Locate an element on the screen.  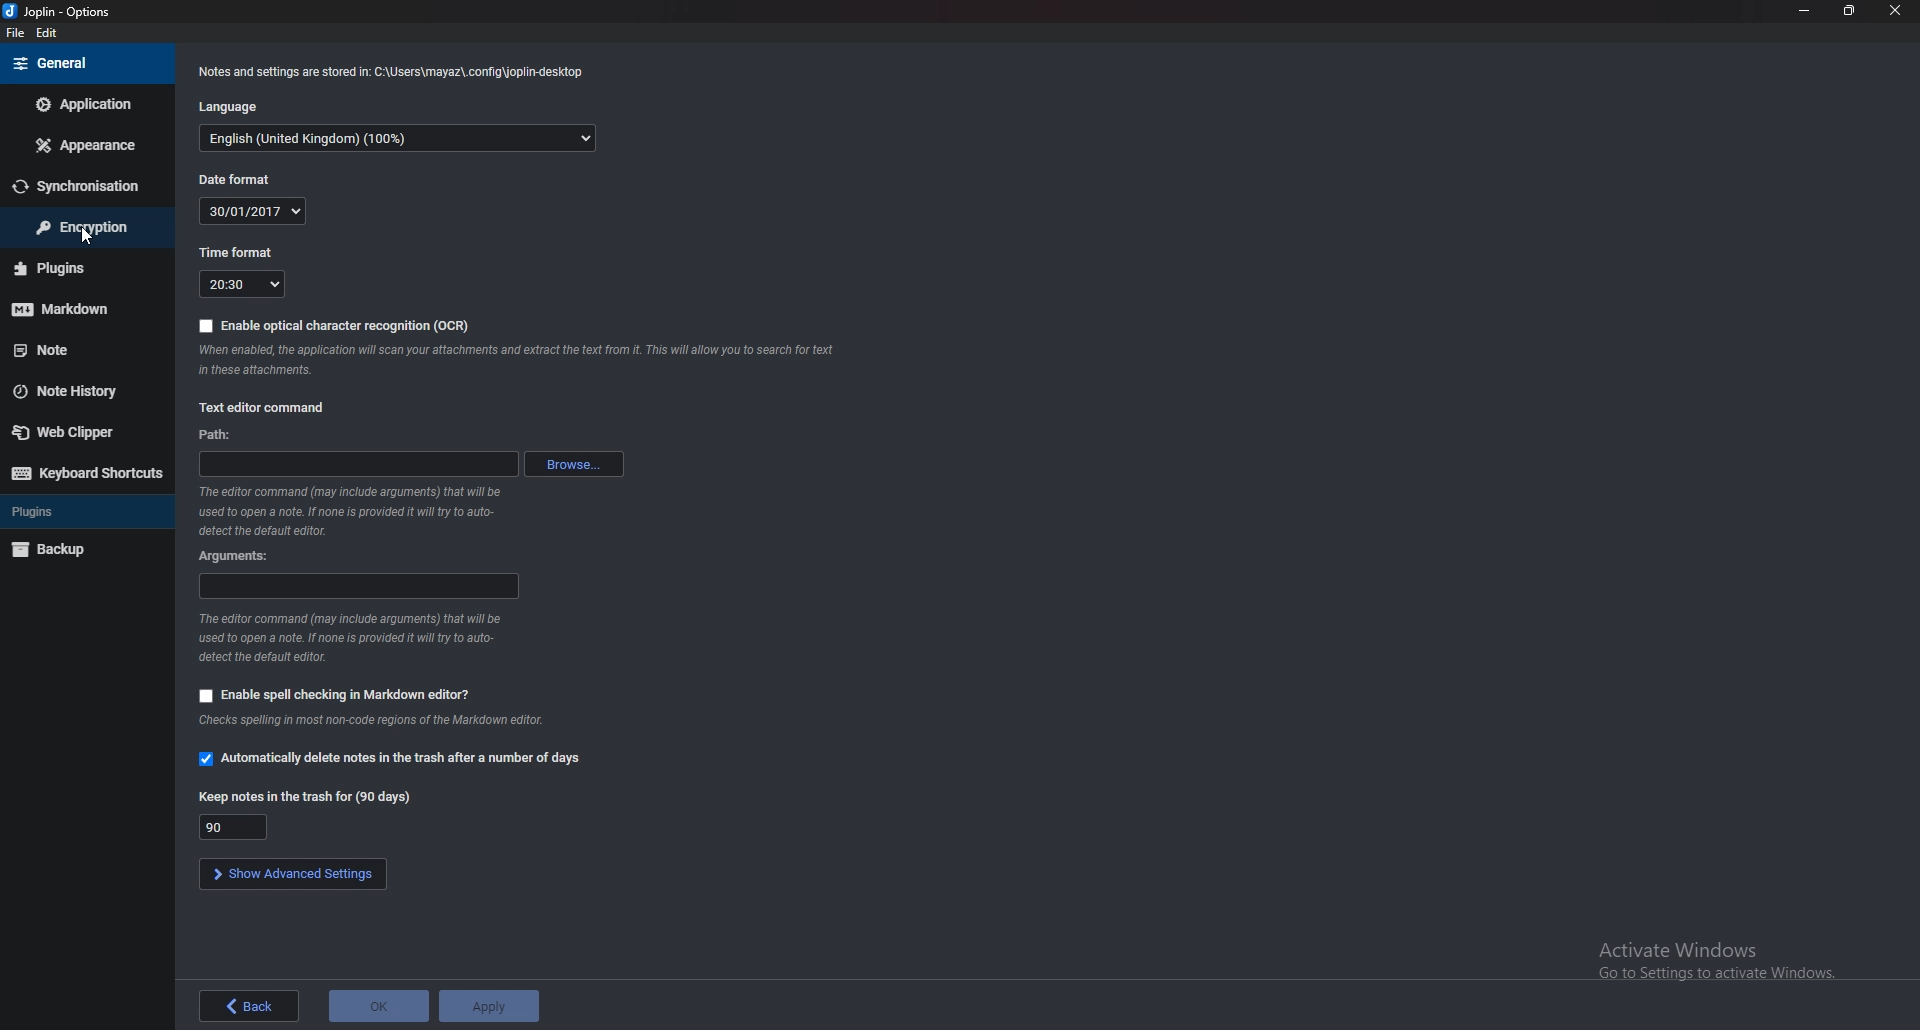
enable ocr is located at coordinates (337, 325).